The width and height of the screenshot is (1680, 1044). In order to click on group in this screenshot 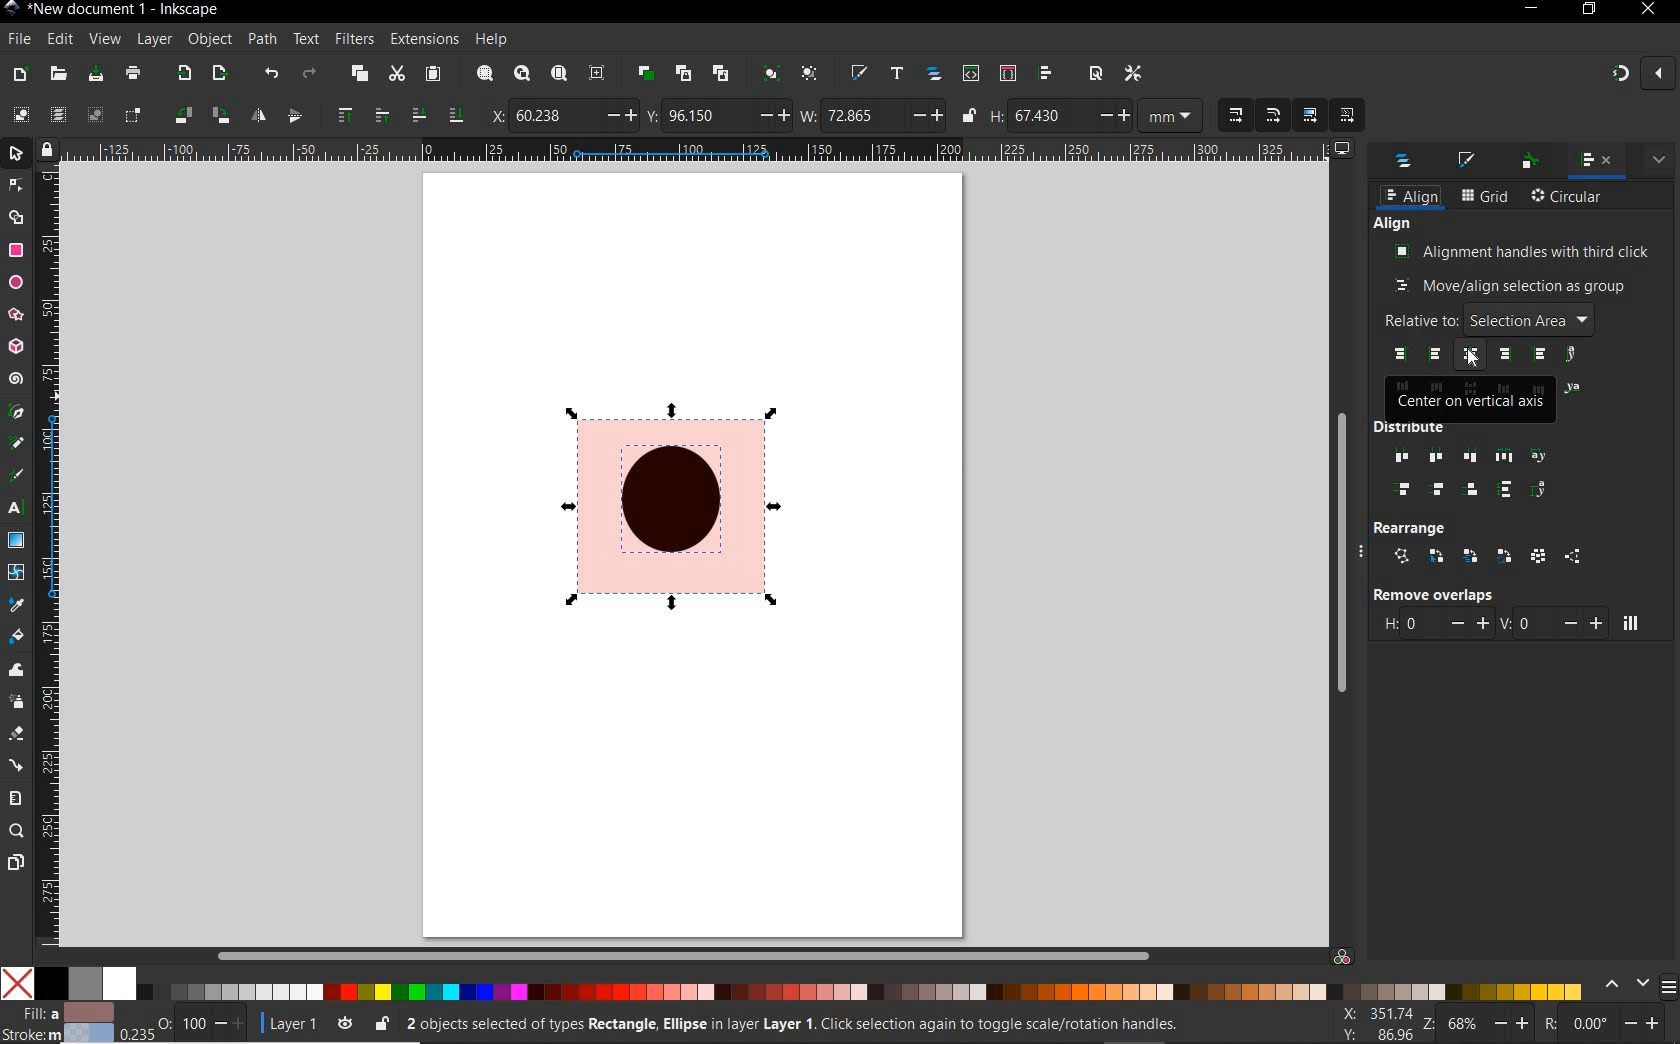, I will do `click(773, 74)`.